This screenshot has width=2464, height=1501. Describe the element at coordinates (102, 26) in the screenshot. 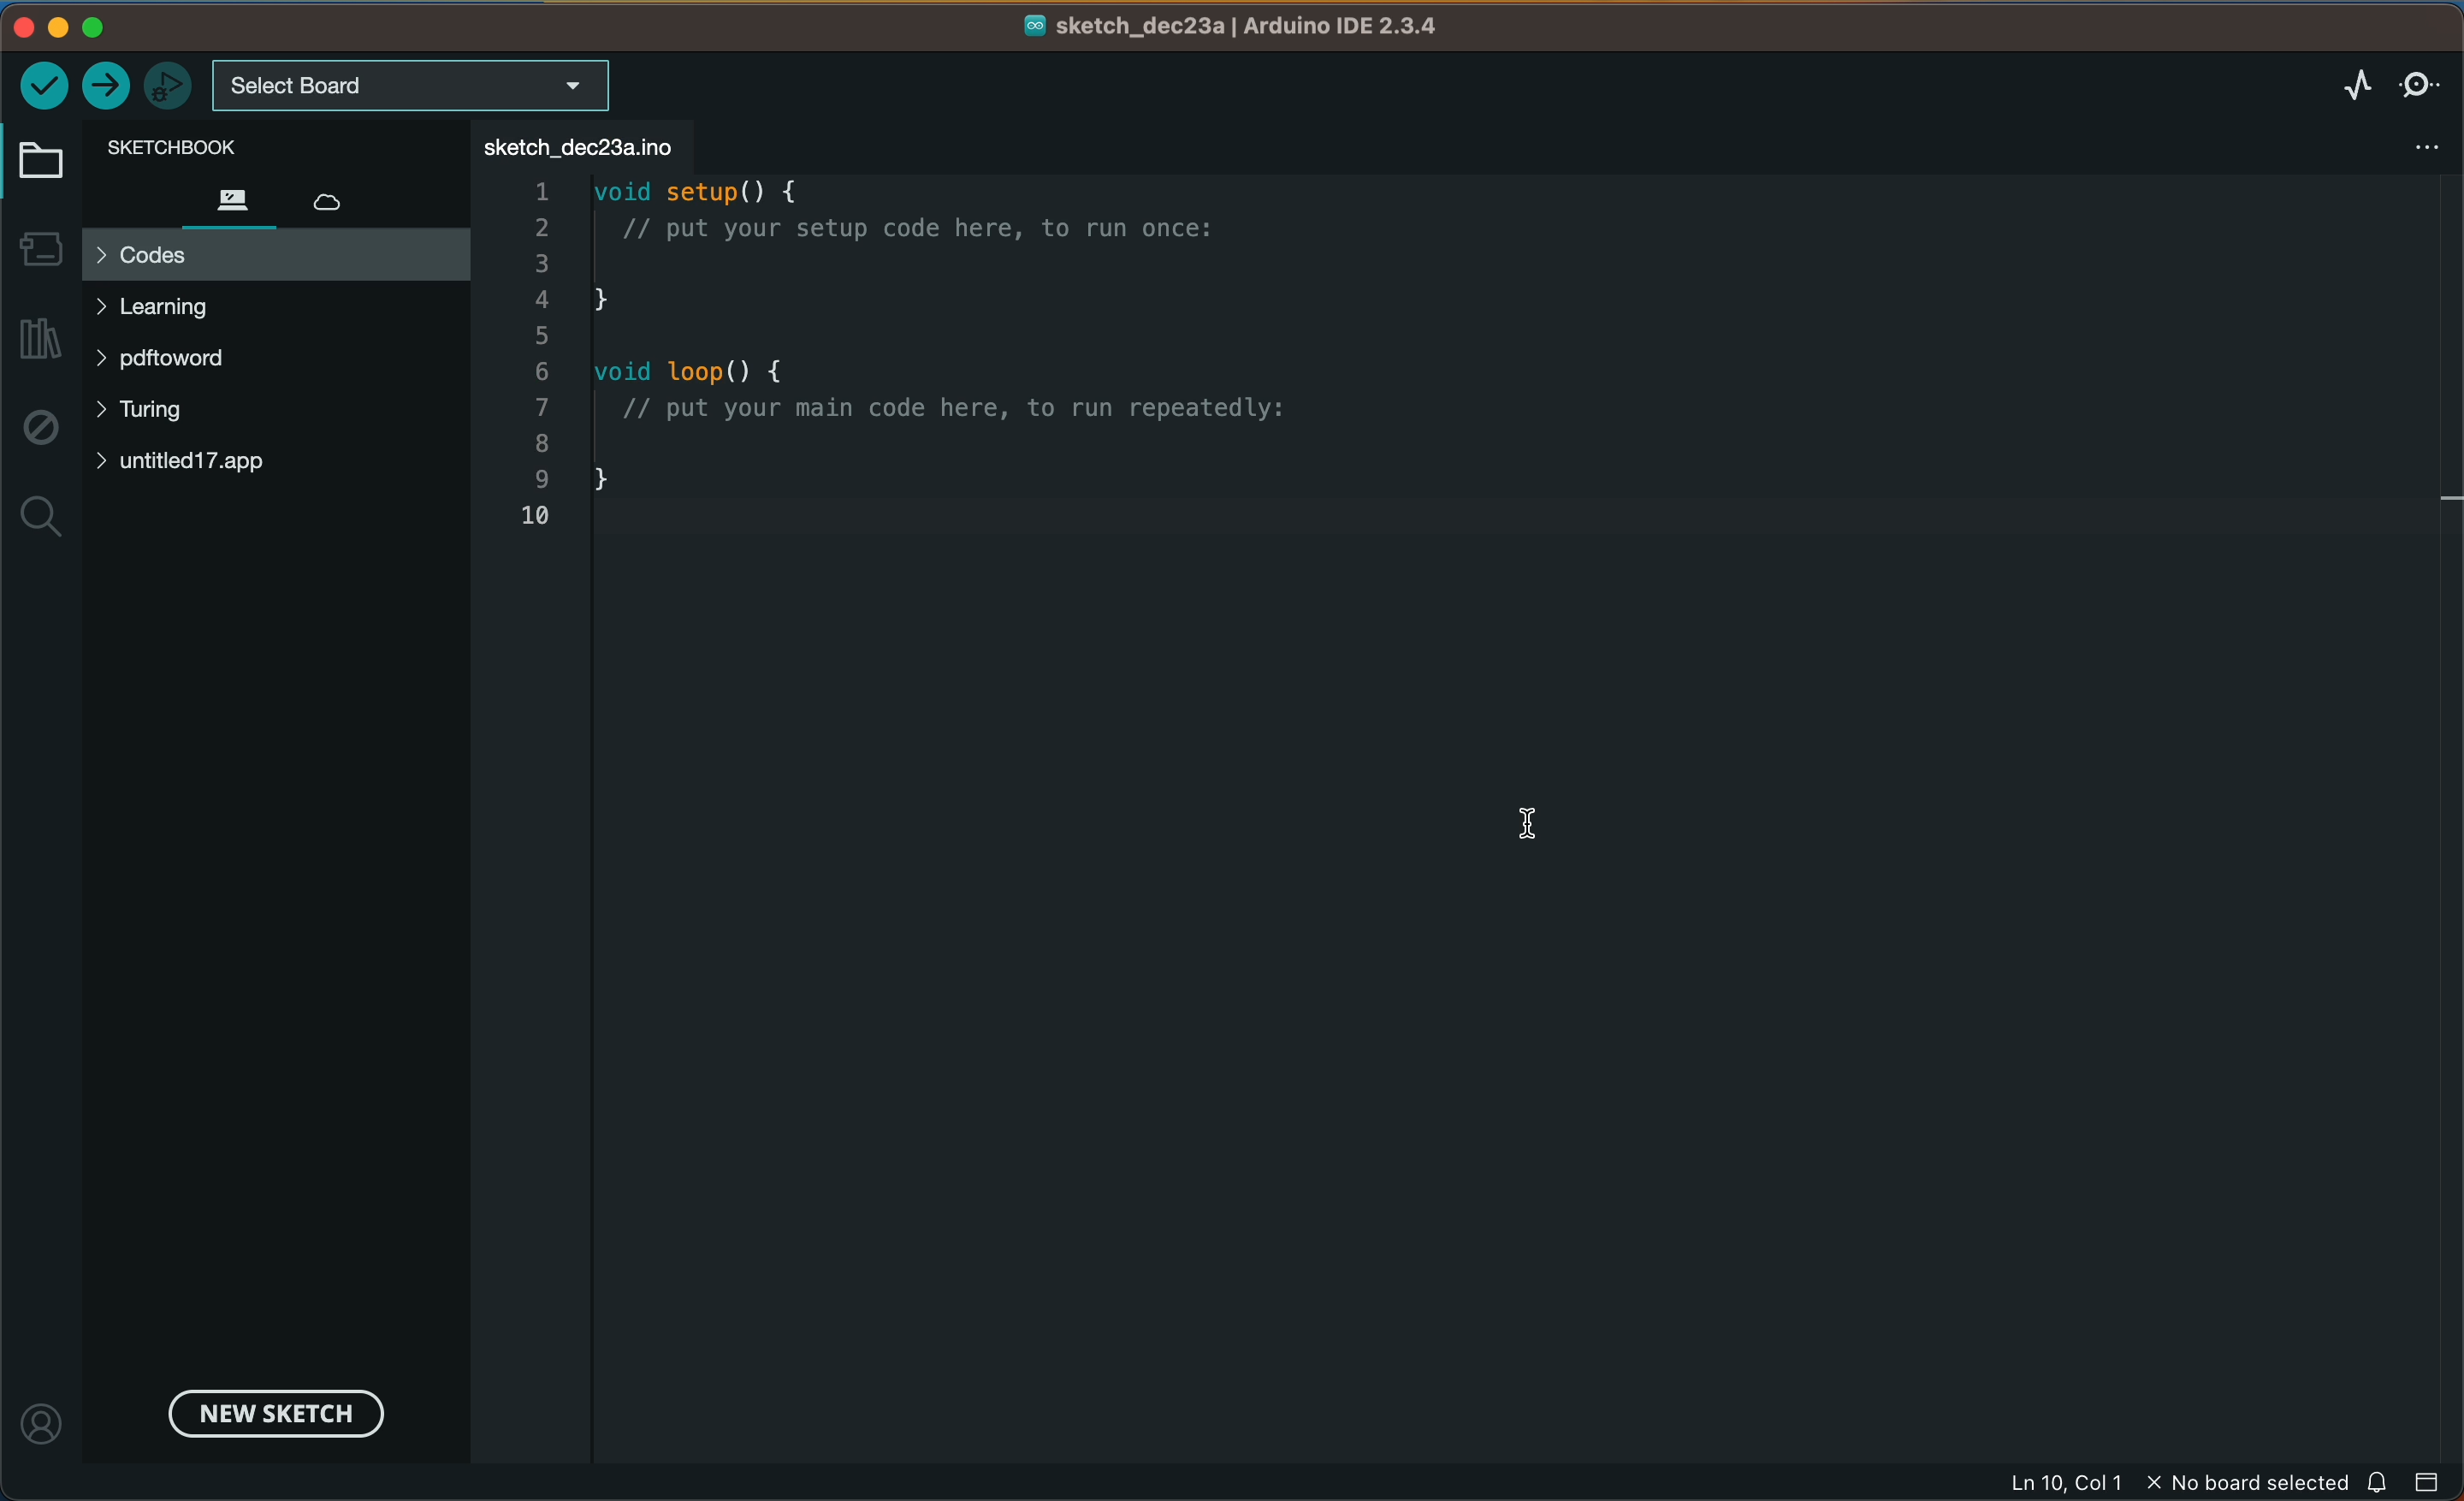

I see `windows control` at that location.